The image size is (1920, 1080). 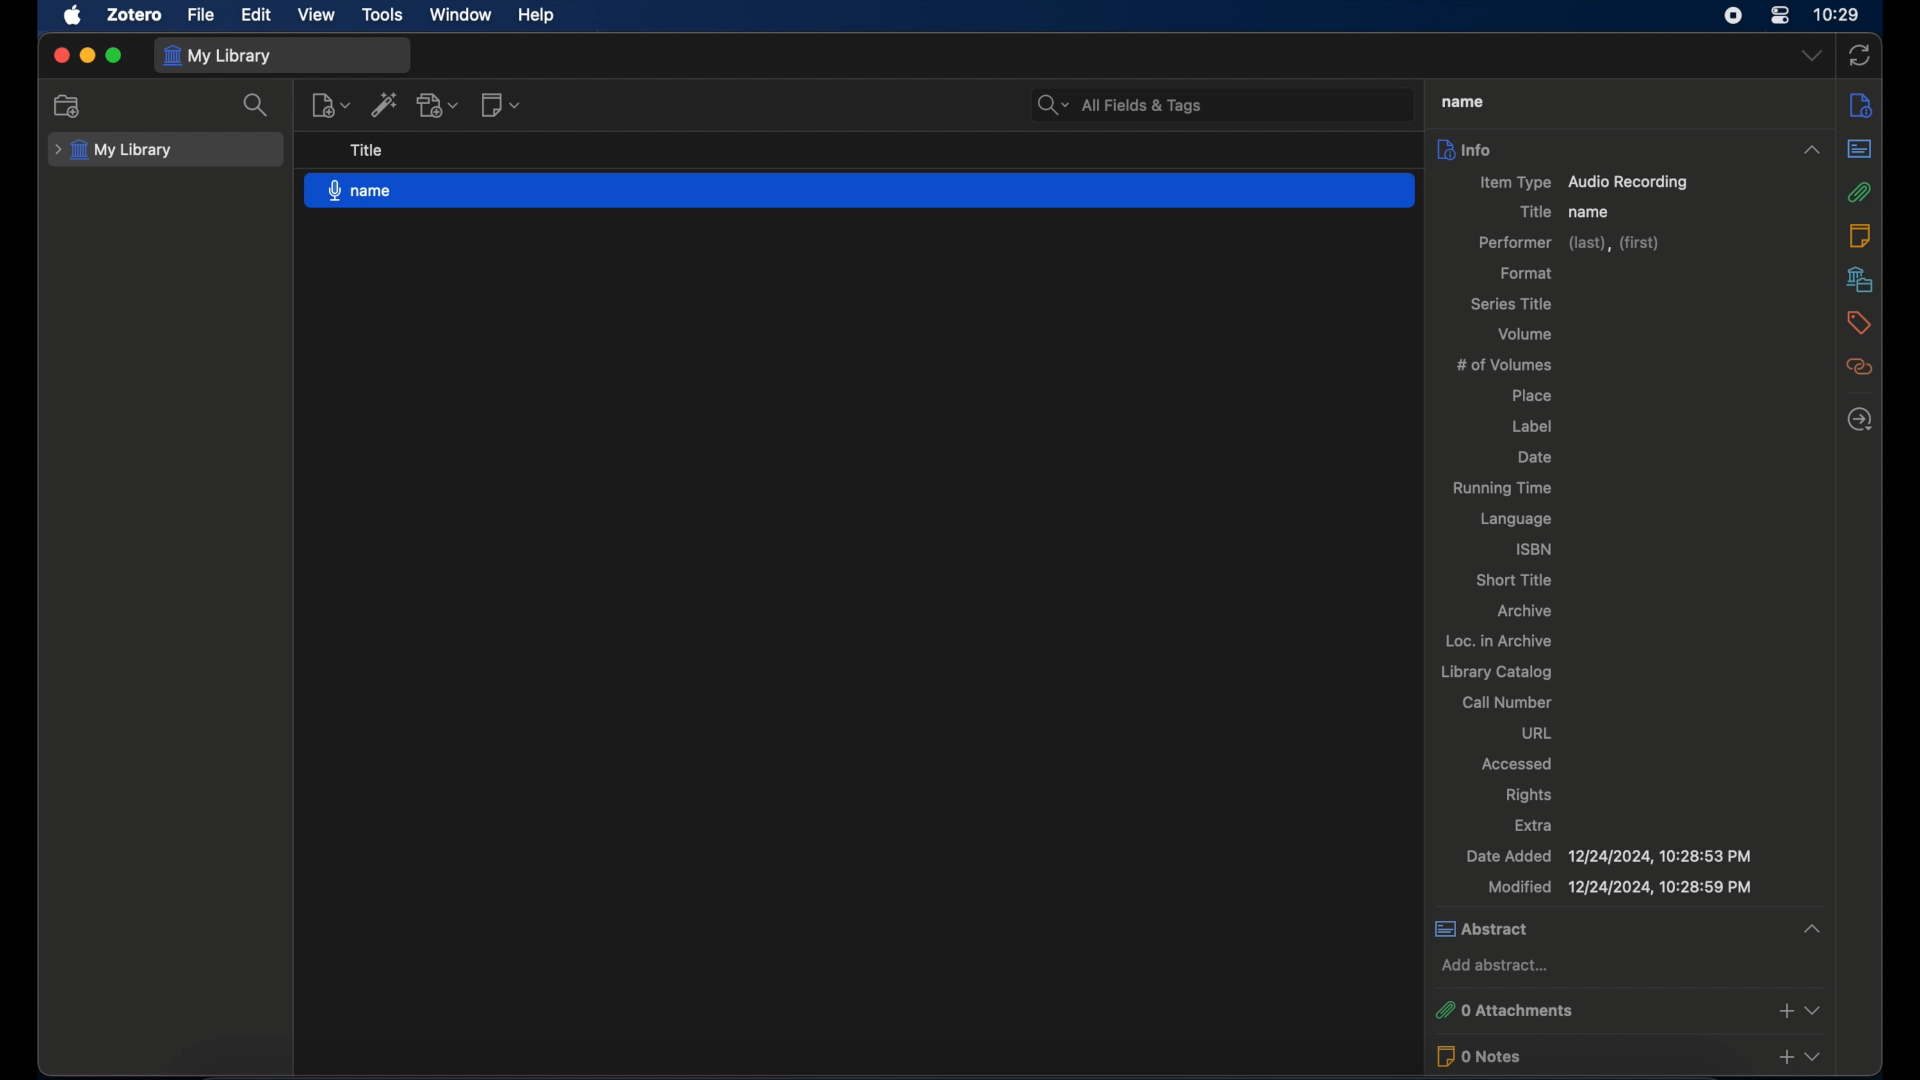 What do you see at coordinates (1861, 420) in the screenshot?
I see `locate` at bounding box center [1861, 420].